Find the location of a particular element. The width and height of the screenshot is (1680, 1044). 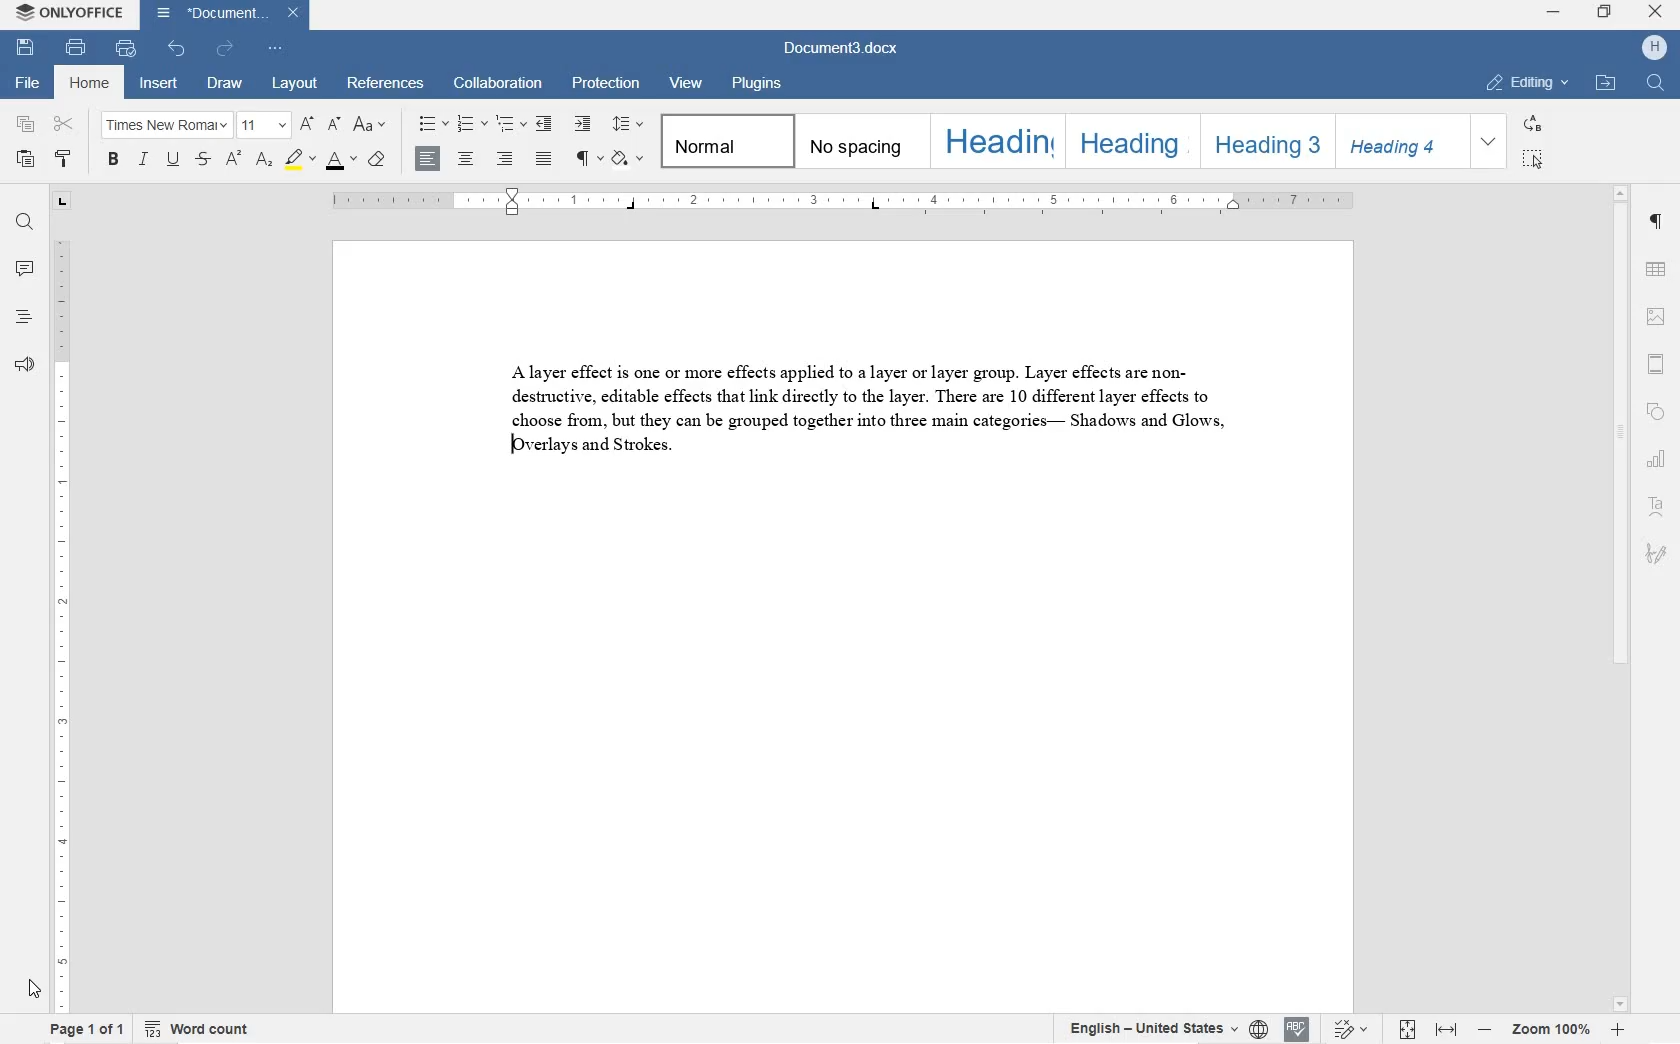

Document3.docx is located at coordinates (226, 14).